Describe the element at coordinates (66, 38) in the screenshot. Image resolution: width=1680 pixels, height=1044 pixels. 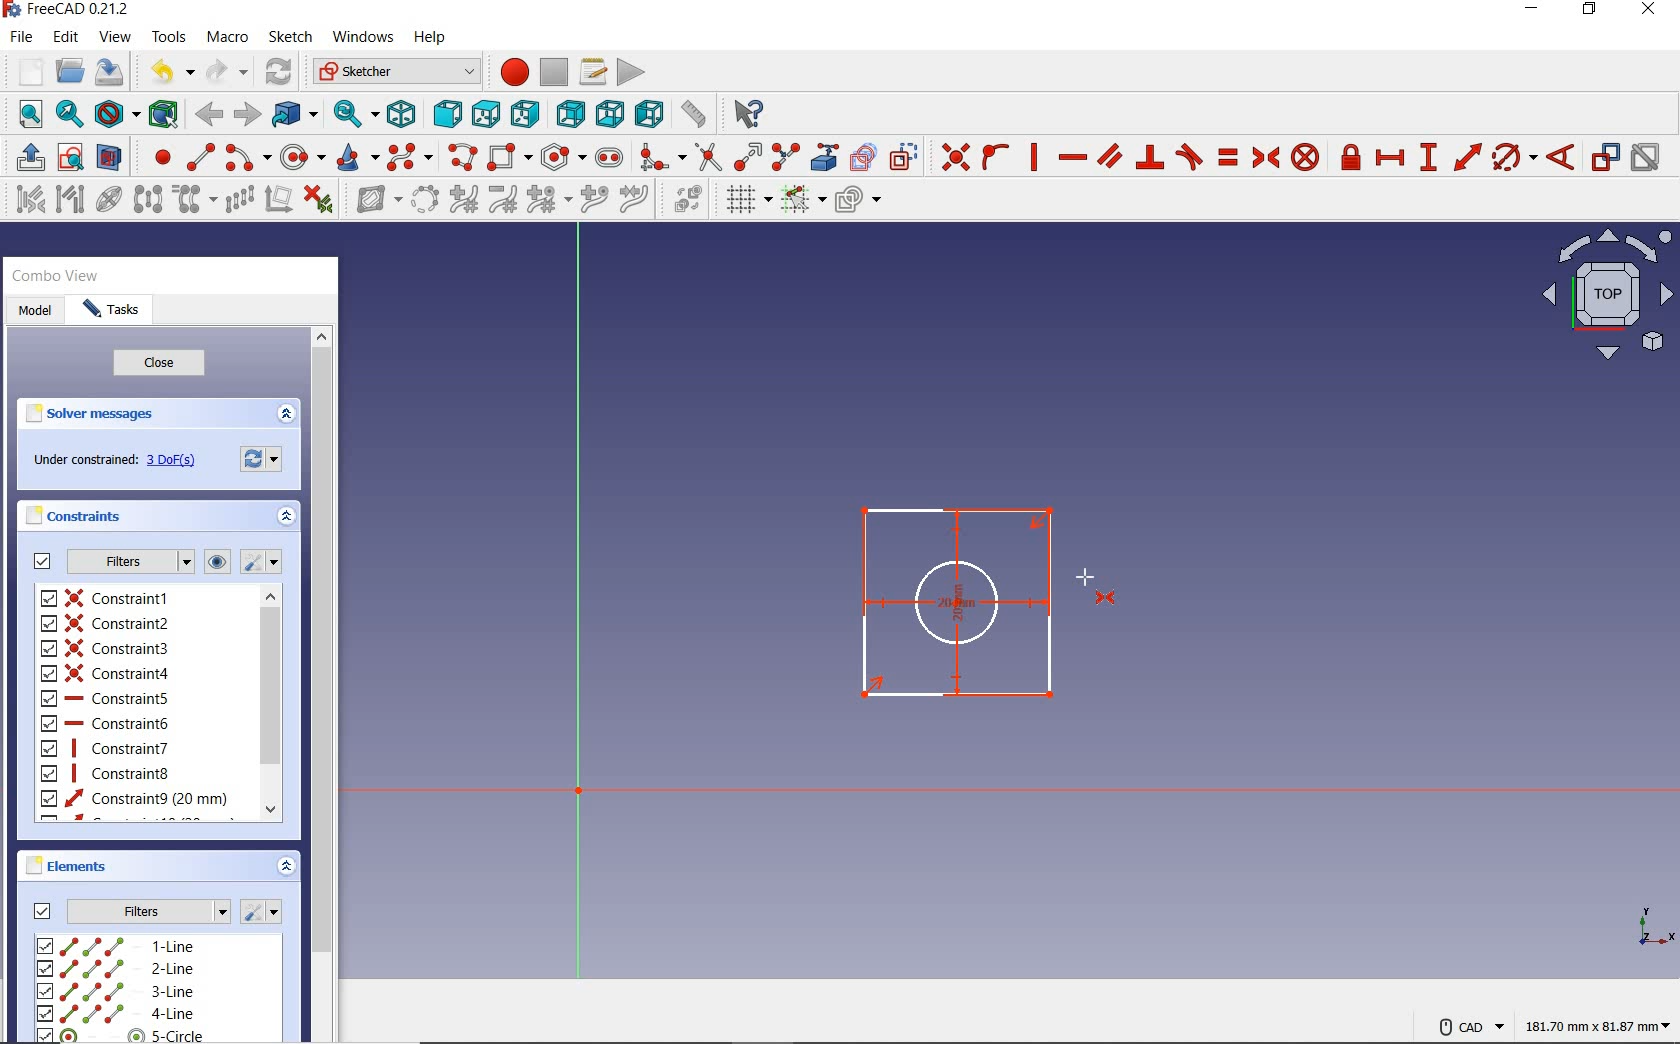
I see `edit` at that location.